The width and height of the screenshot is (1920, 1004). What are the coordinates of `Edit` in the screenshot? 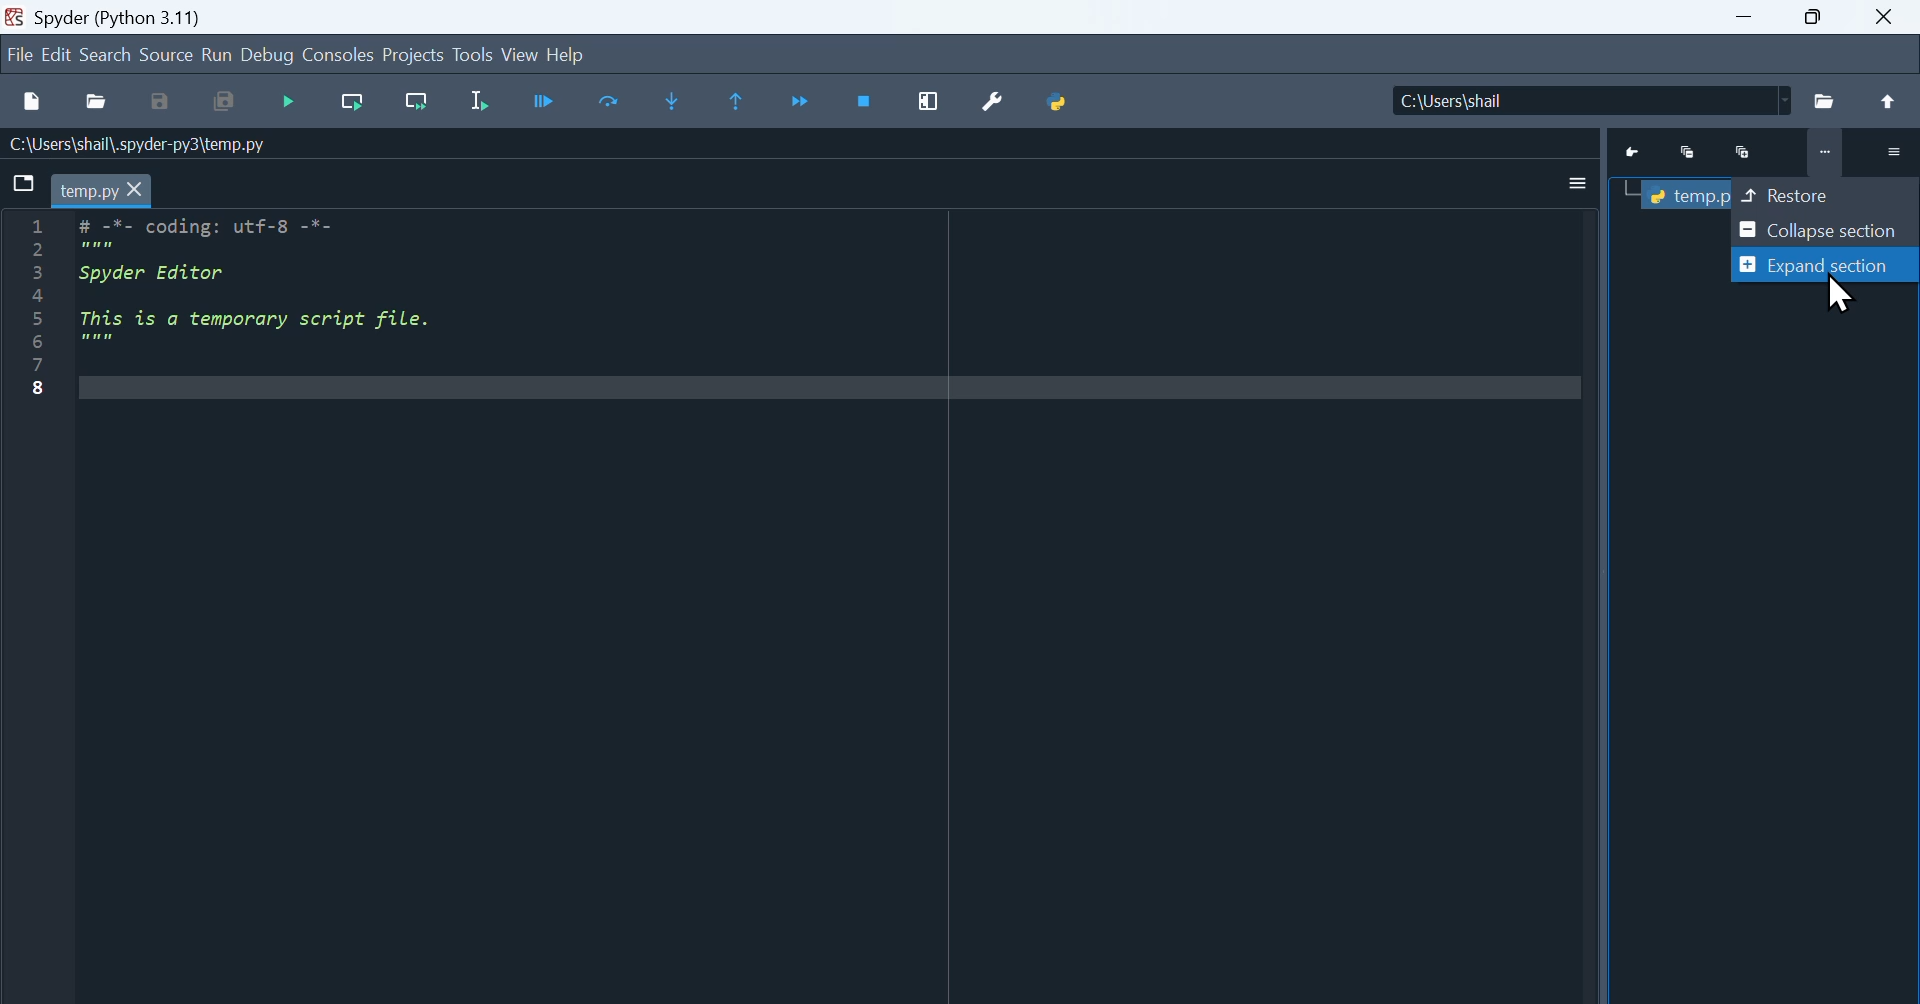 It's located at (57, 57).